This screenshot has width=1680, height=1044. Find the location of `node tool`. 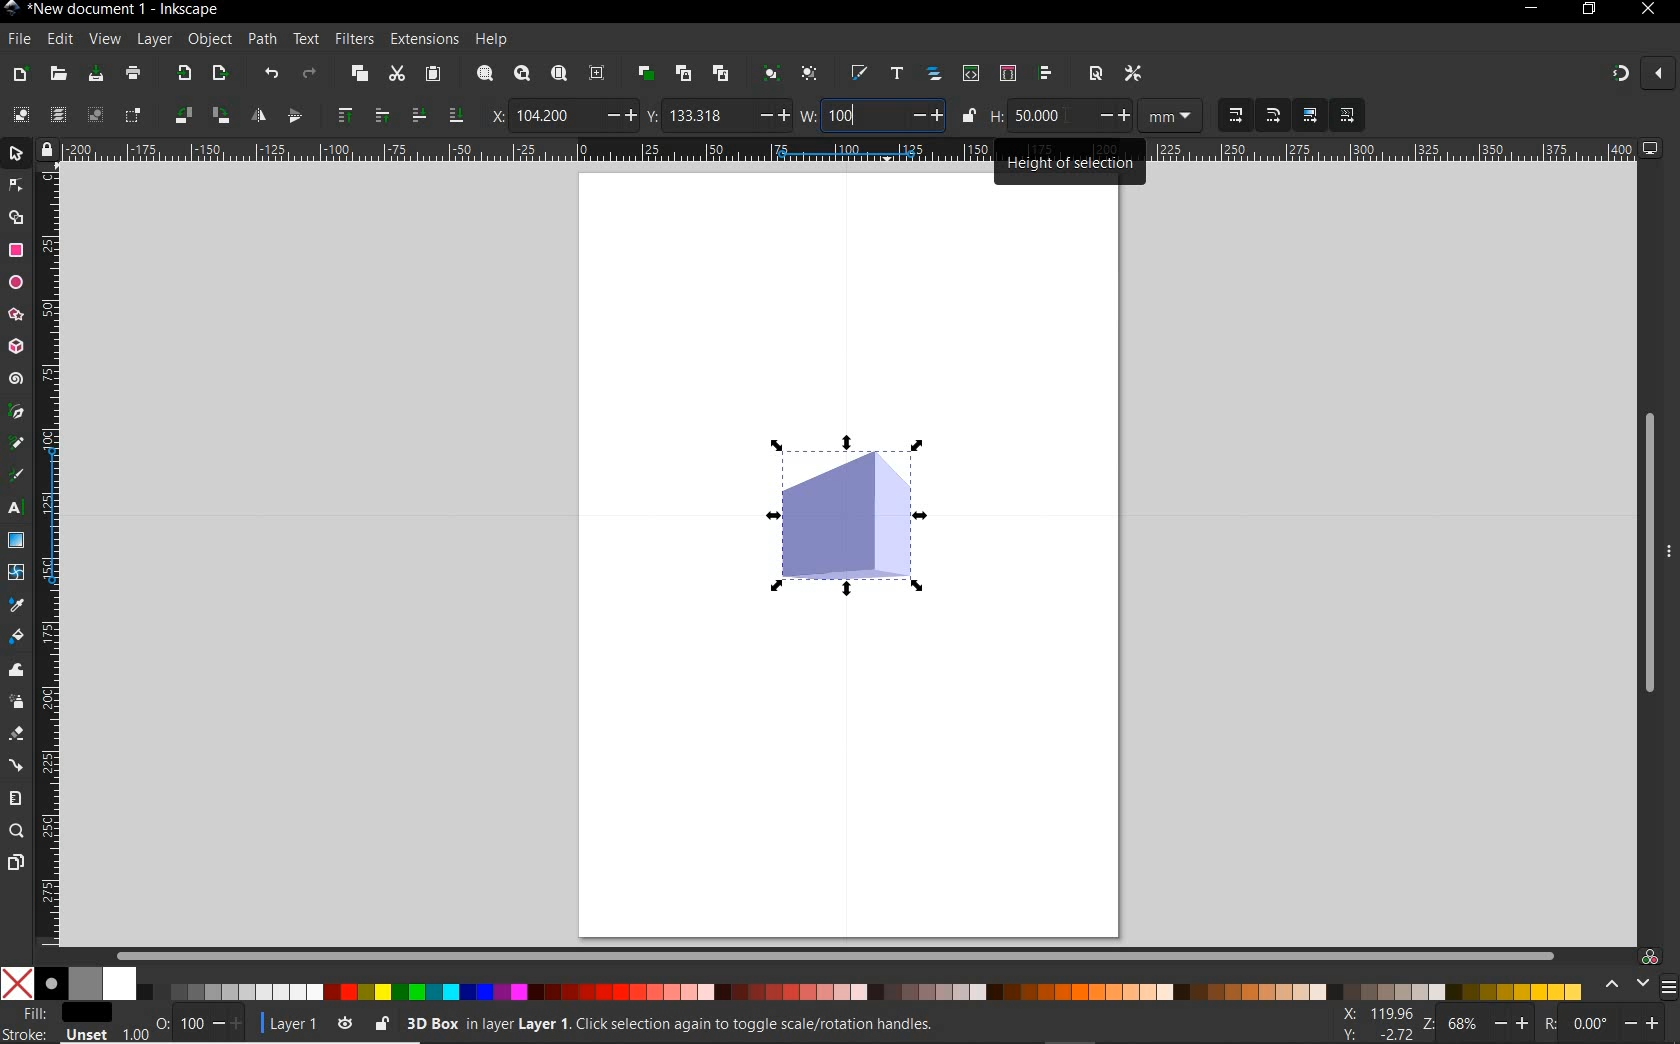

node tool is located at coordinates (16, 186).